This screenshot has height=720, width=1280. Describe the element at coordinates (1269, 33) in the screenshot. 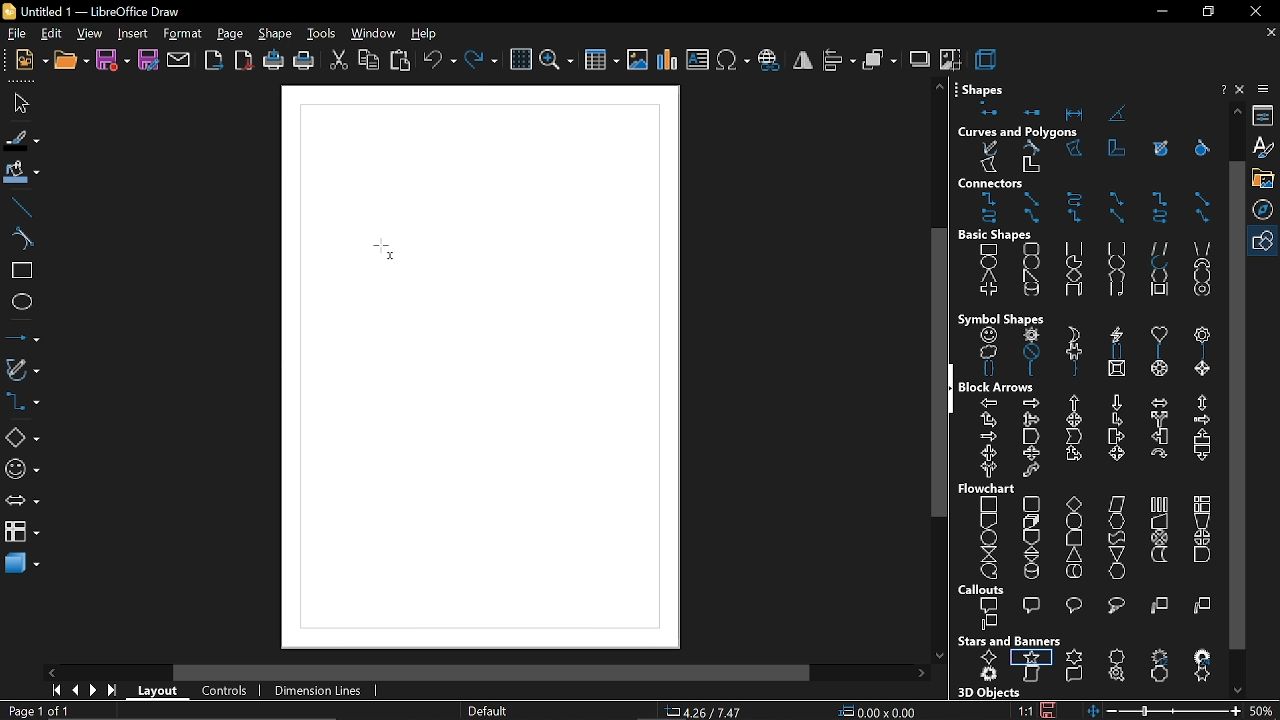

I see `close tab` at that location.